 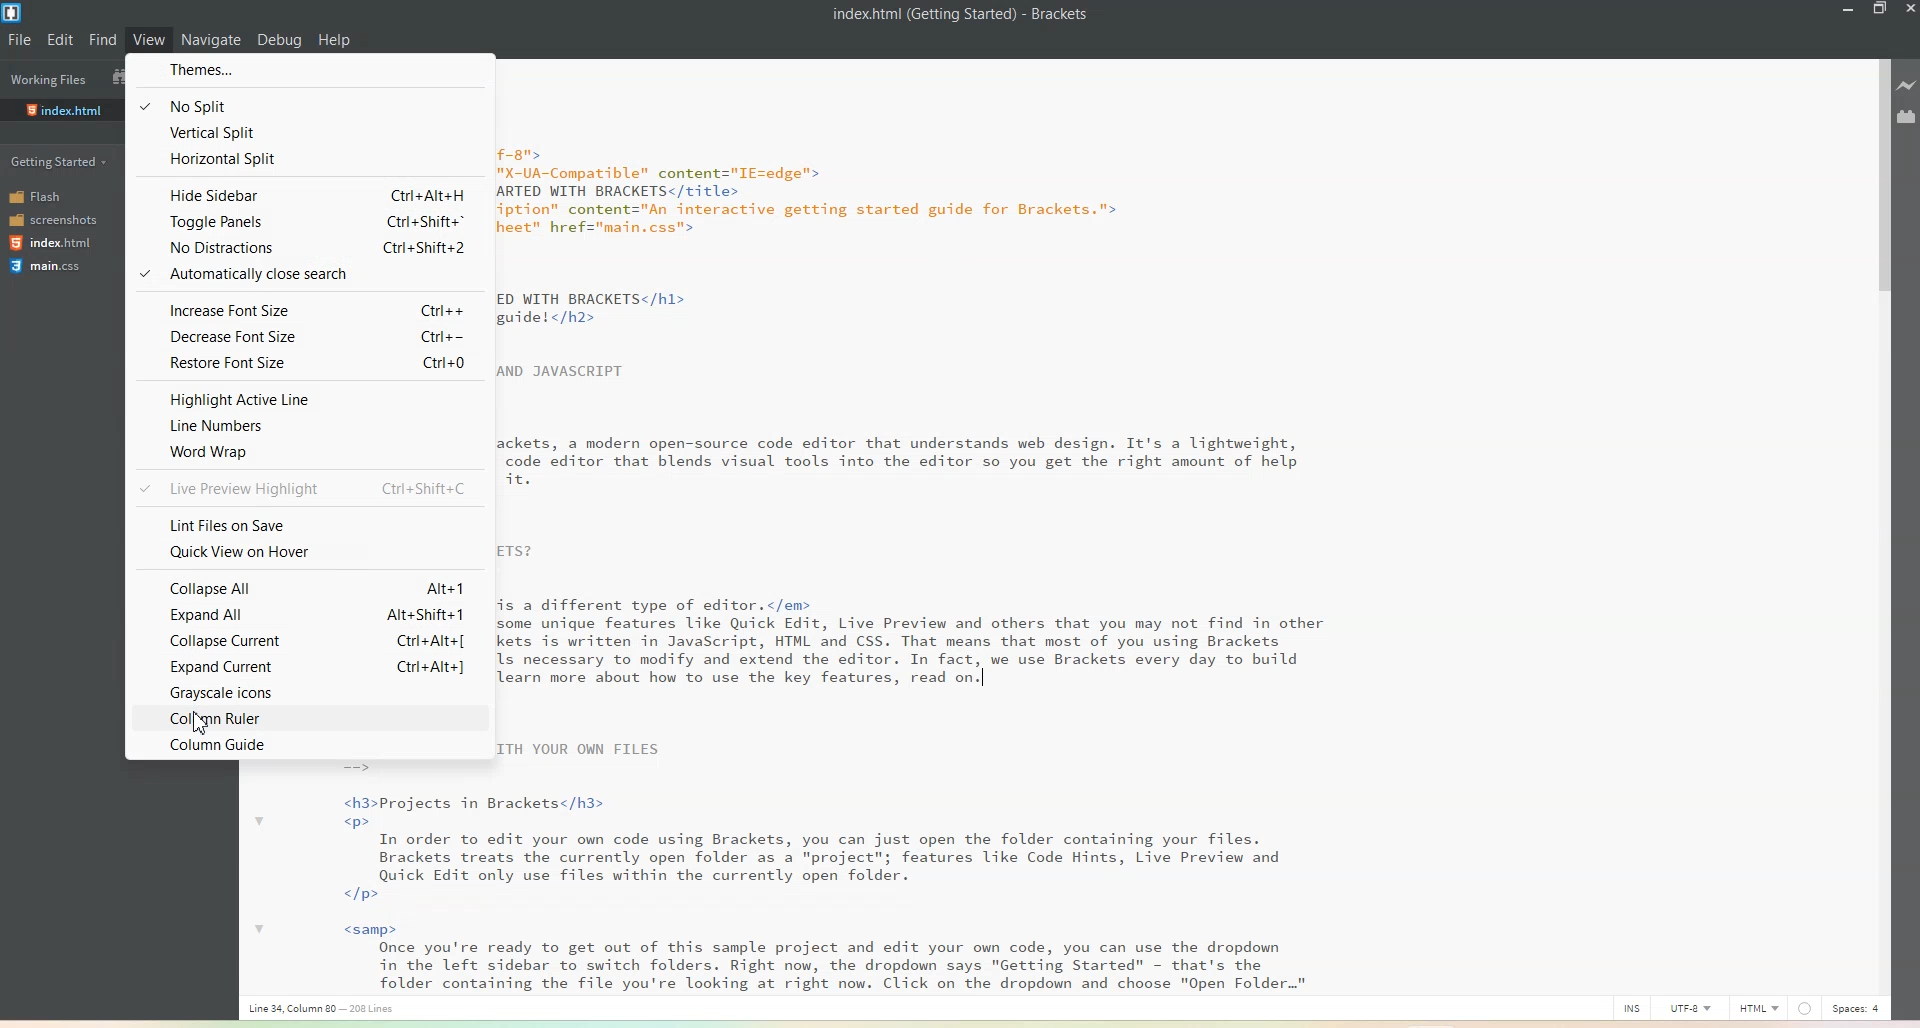 What do you see at coordinates (307, 130) in the screenshot?
I see `Vertical Split` at bounding box center [307, 130].